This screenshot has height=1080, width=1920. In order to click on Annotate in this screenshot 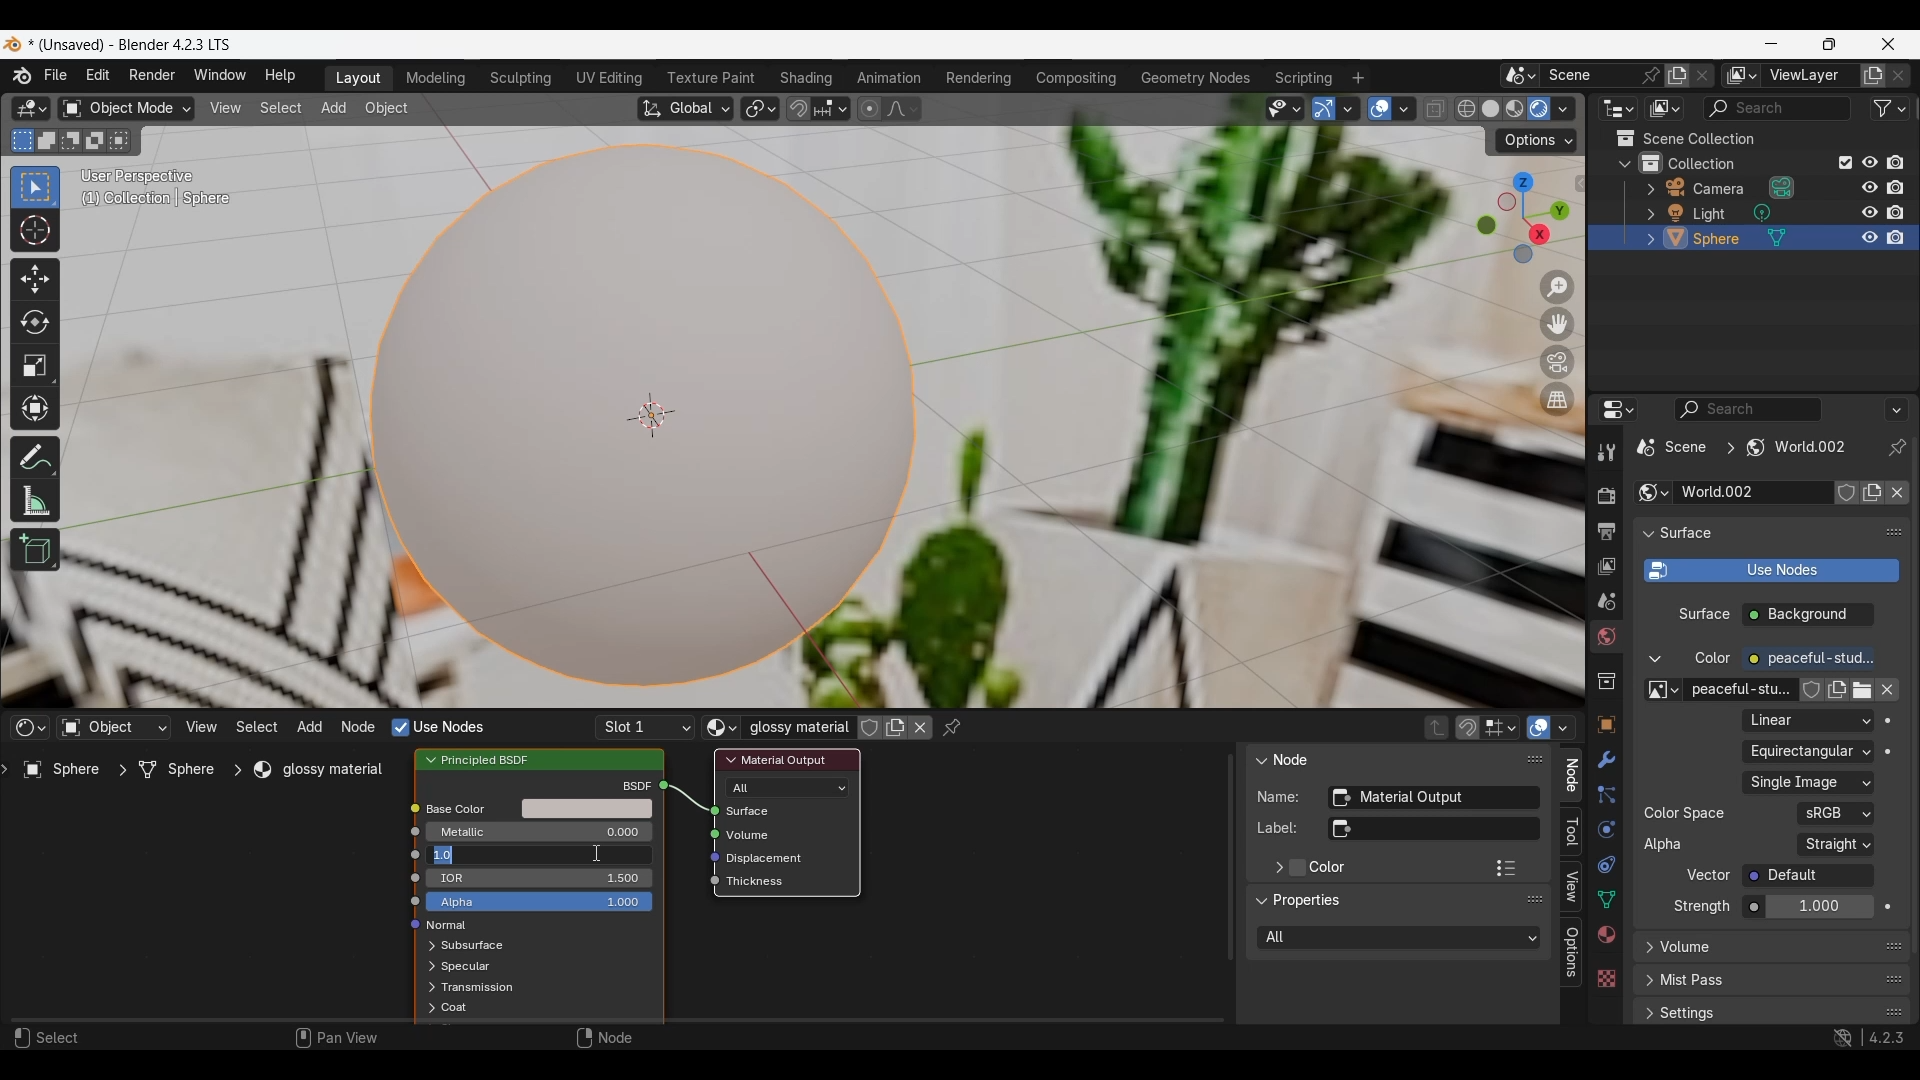, I will do `click(36, 458)`.